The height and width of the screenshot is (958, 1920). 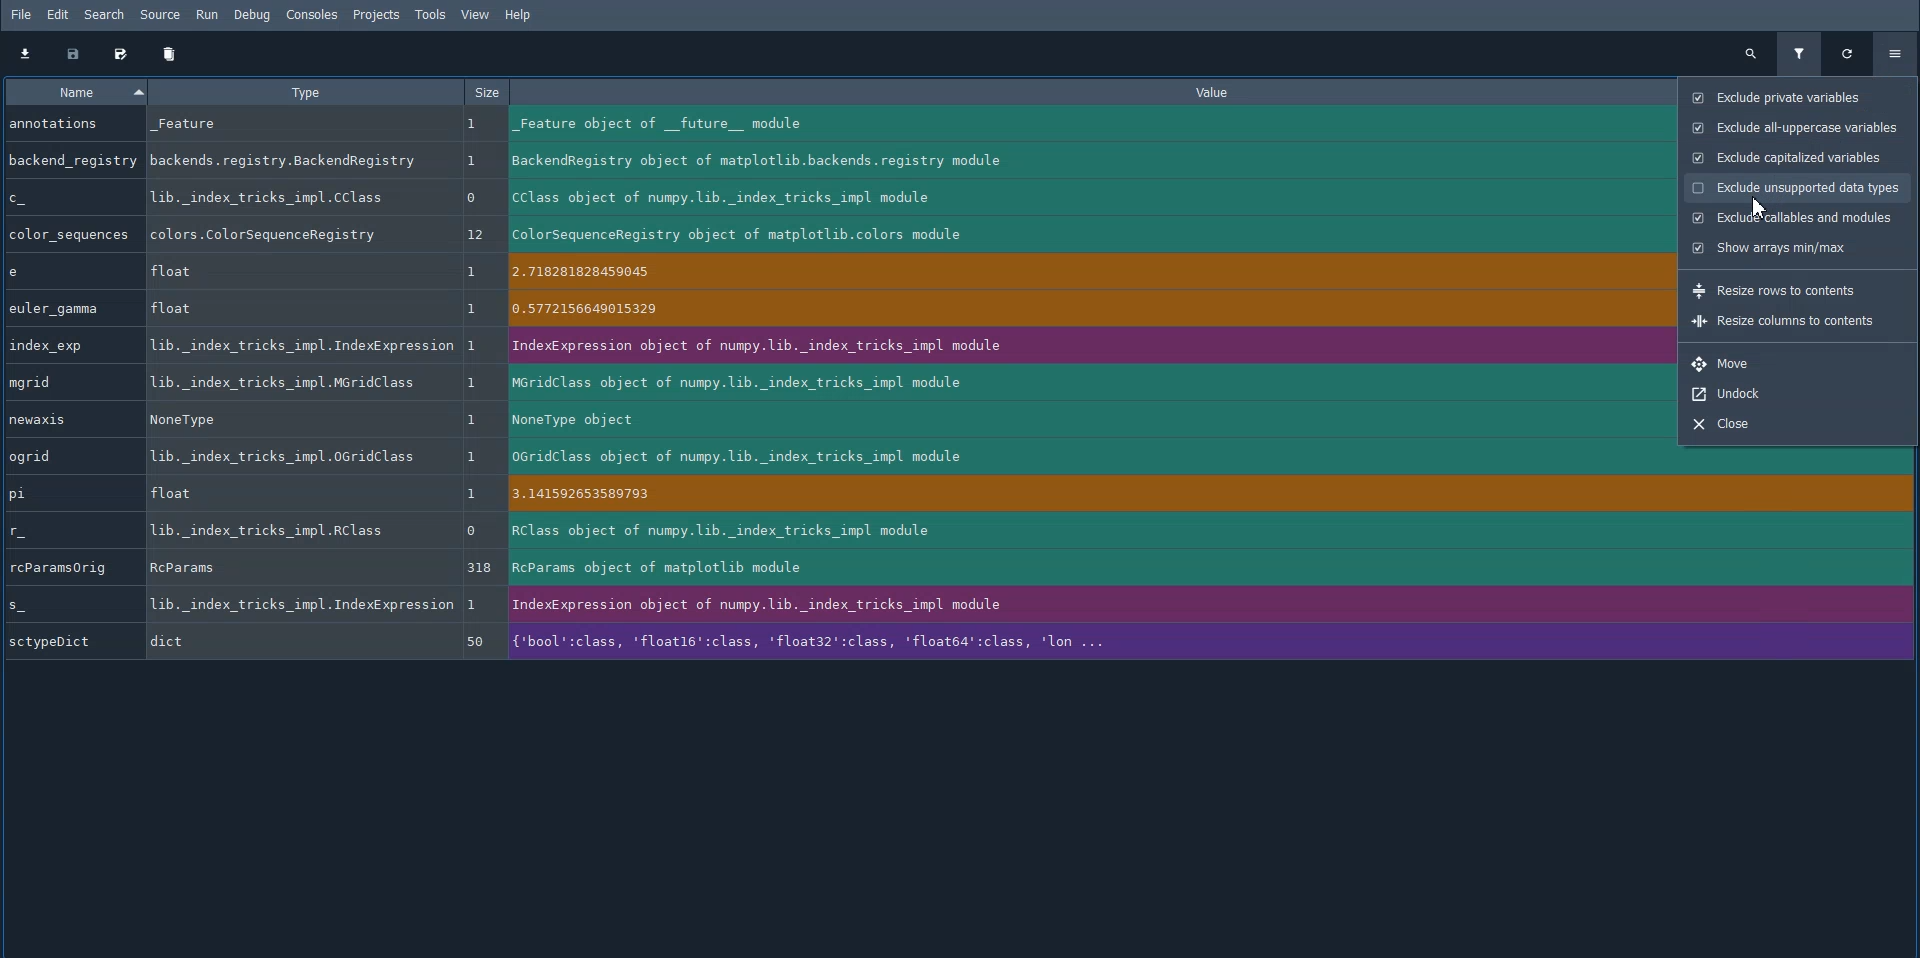 I want to click on Exclude callable and modules, so click(x=1794, y=217).